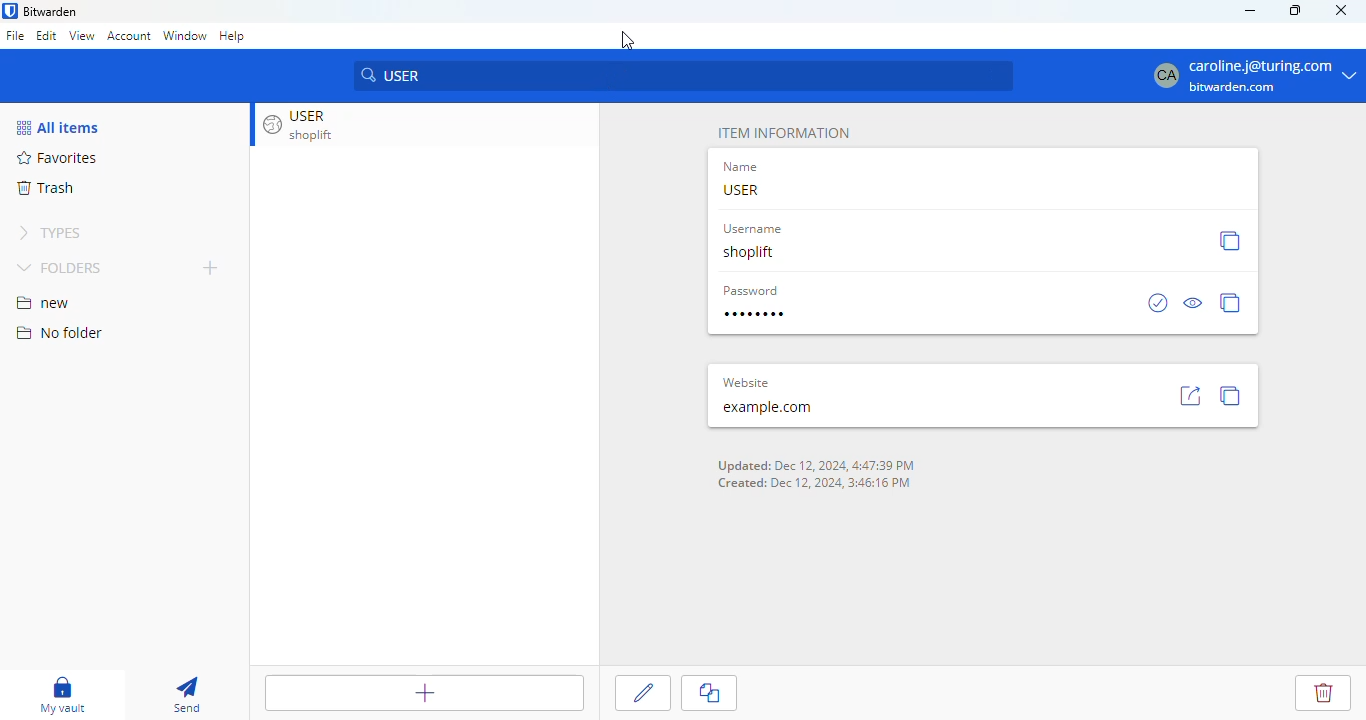 The image size is (1366, 720). I want to click on close, so click(1340, 10).